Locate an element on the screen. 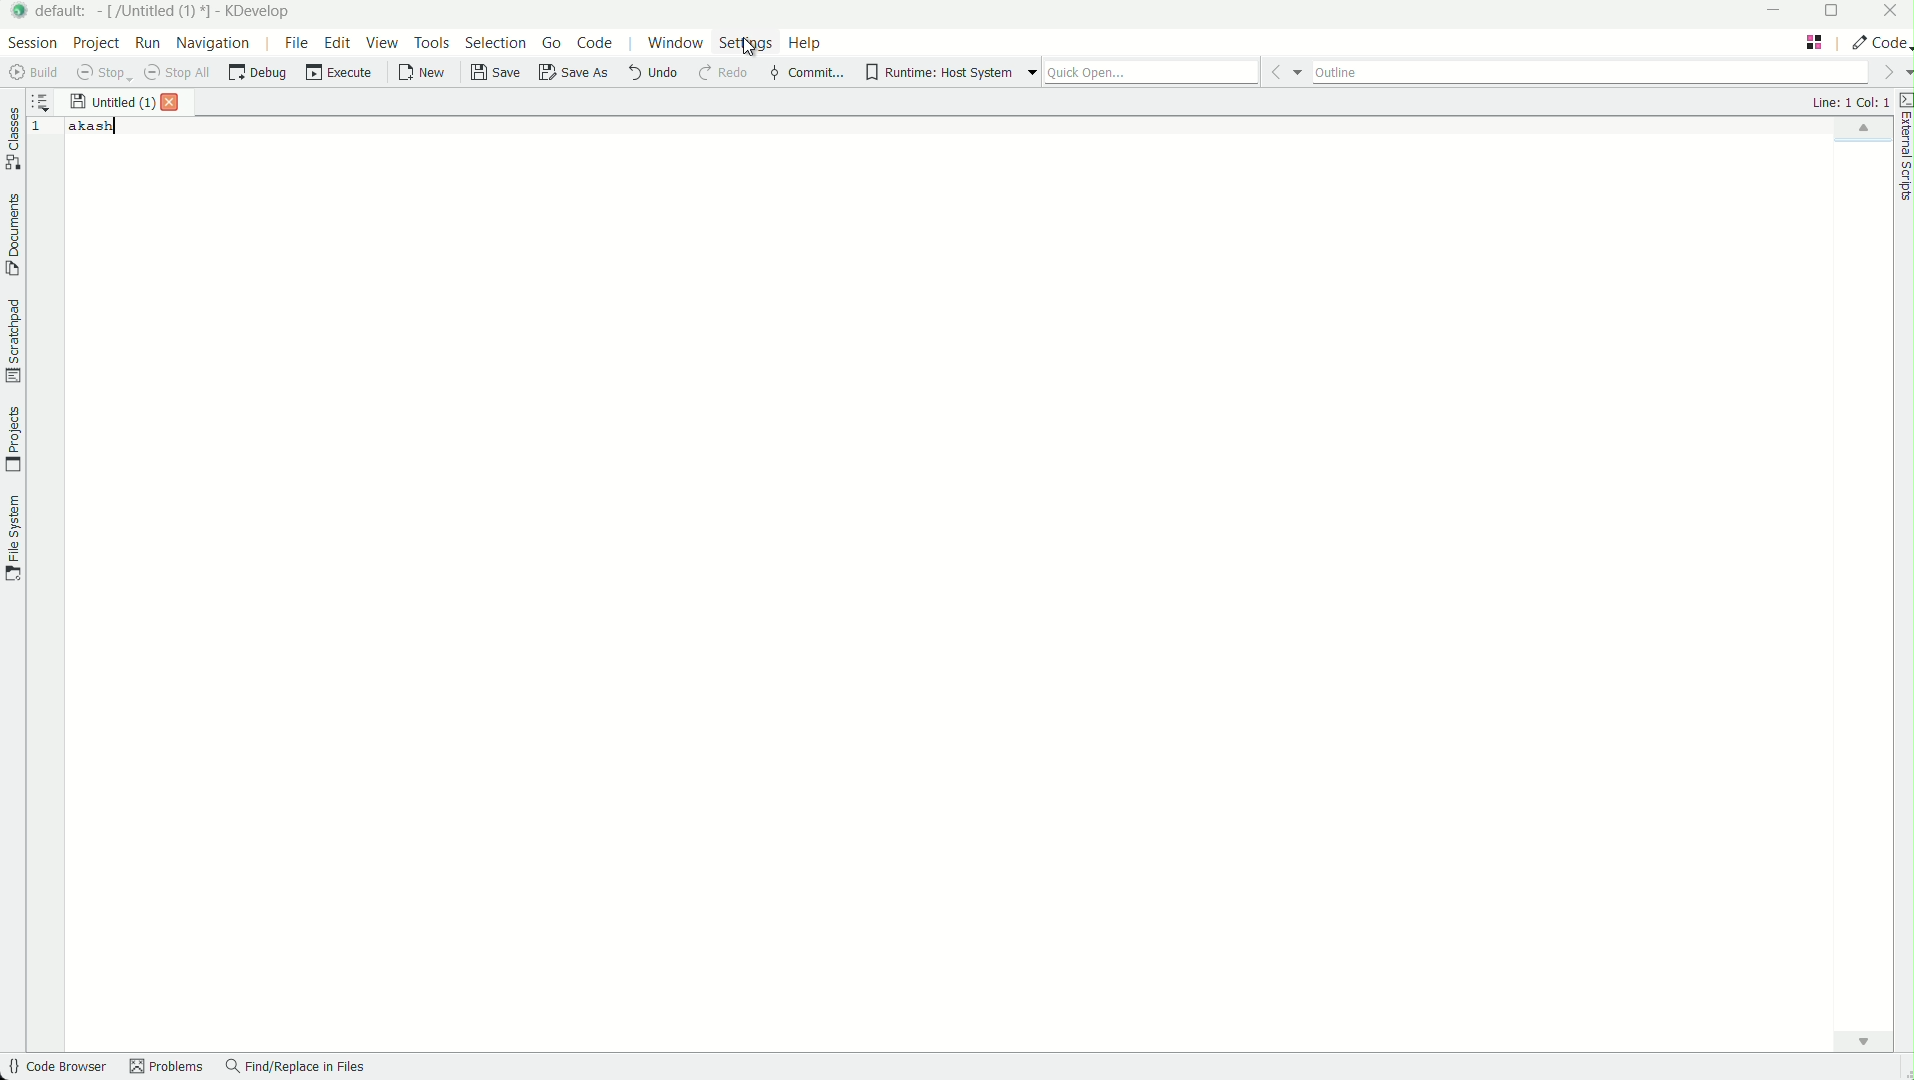 The image size is (1914, 1080). redo is located at coordinates (721, 74).